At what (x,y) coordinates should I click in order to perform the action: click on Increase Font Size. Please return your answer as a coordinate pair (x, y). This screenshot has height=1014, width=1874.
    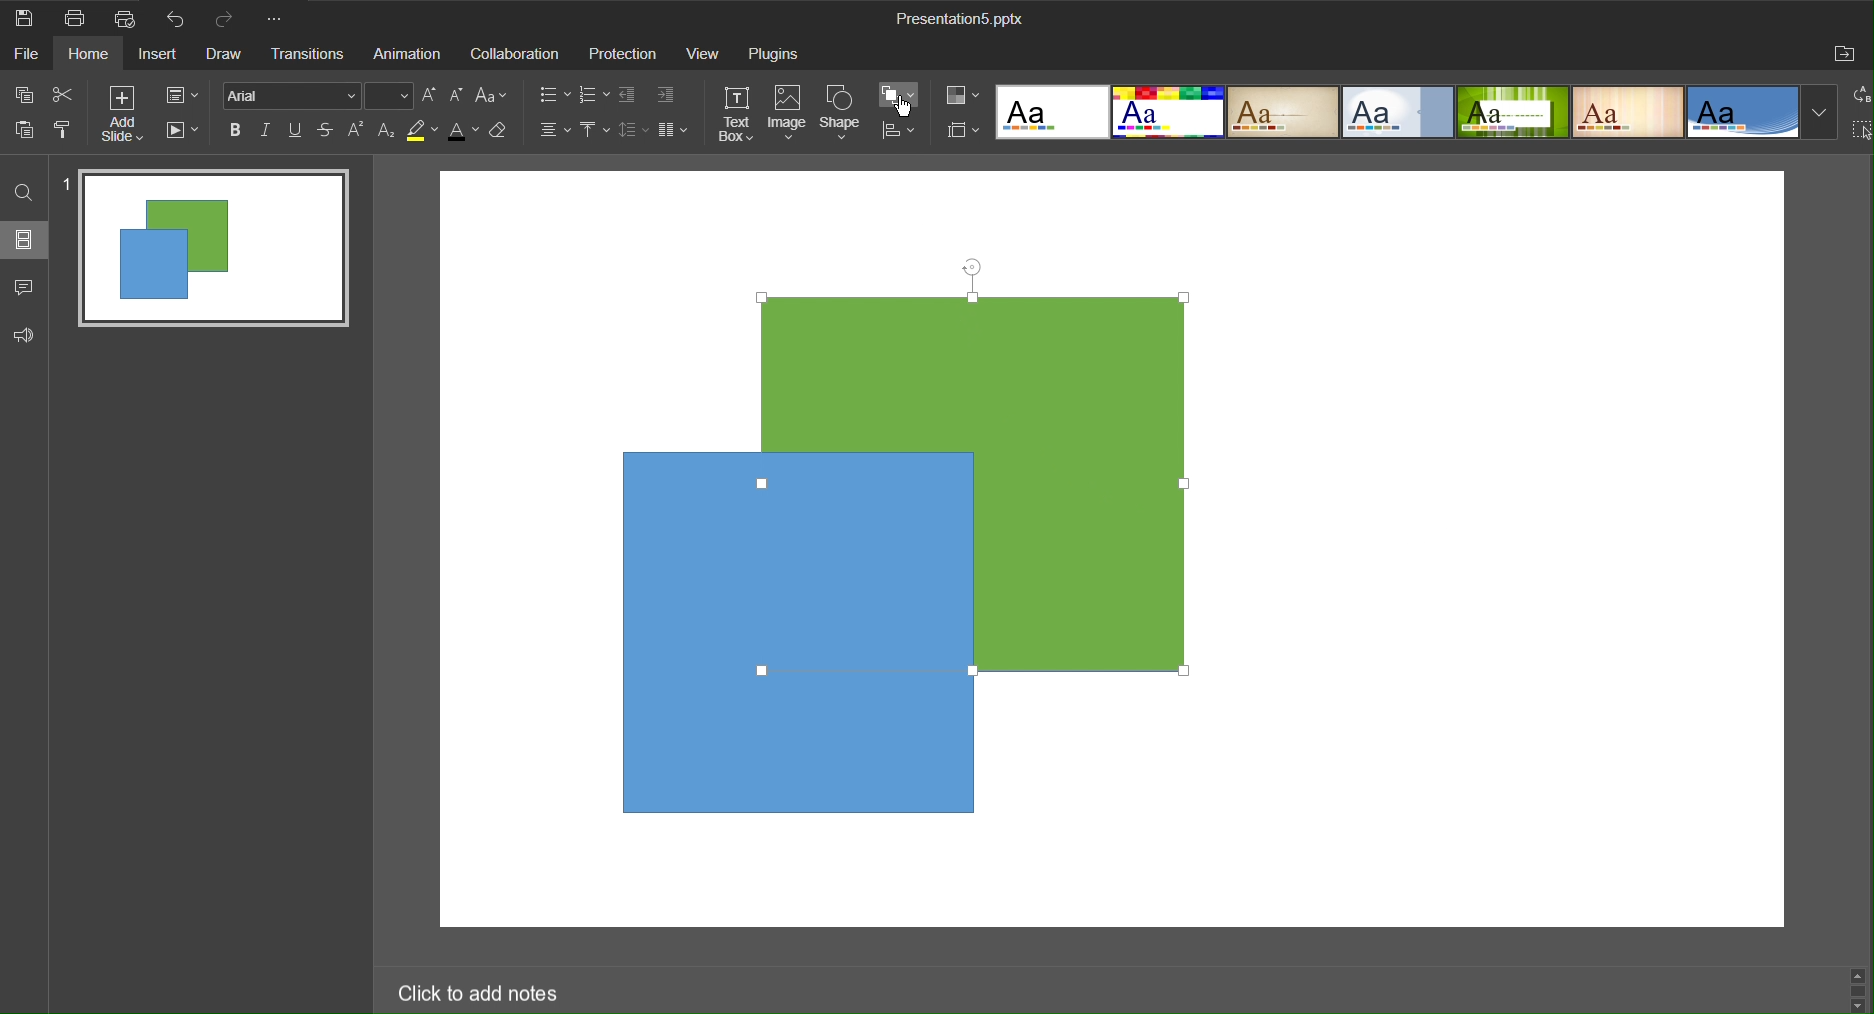
    Looking at the image, I should click on (431, 97).